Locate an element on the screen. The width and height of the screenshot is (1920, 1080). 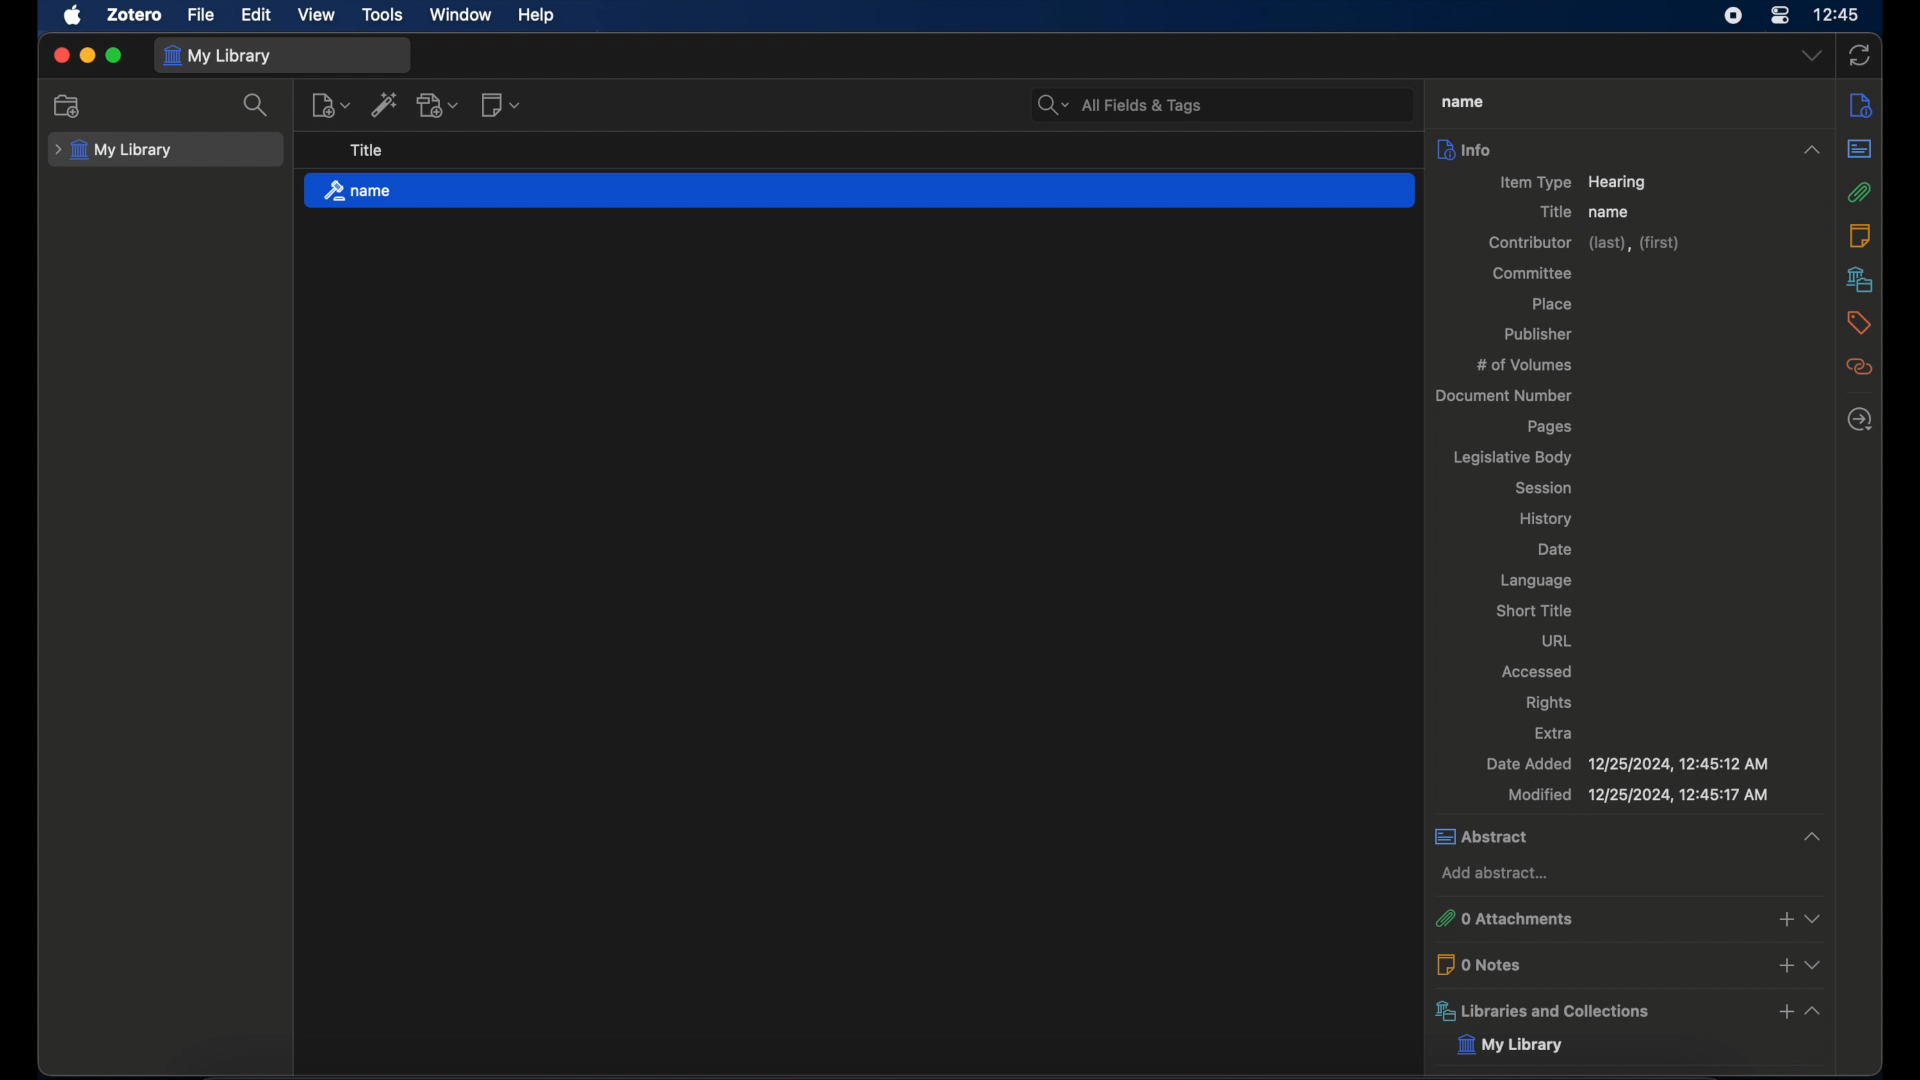
minimize is located at coordinates (88, 55).